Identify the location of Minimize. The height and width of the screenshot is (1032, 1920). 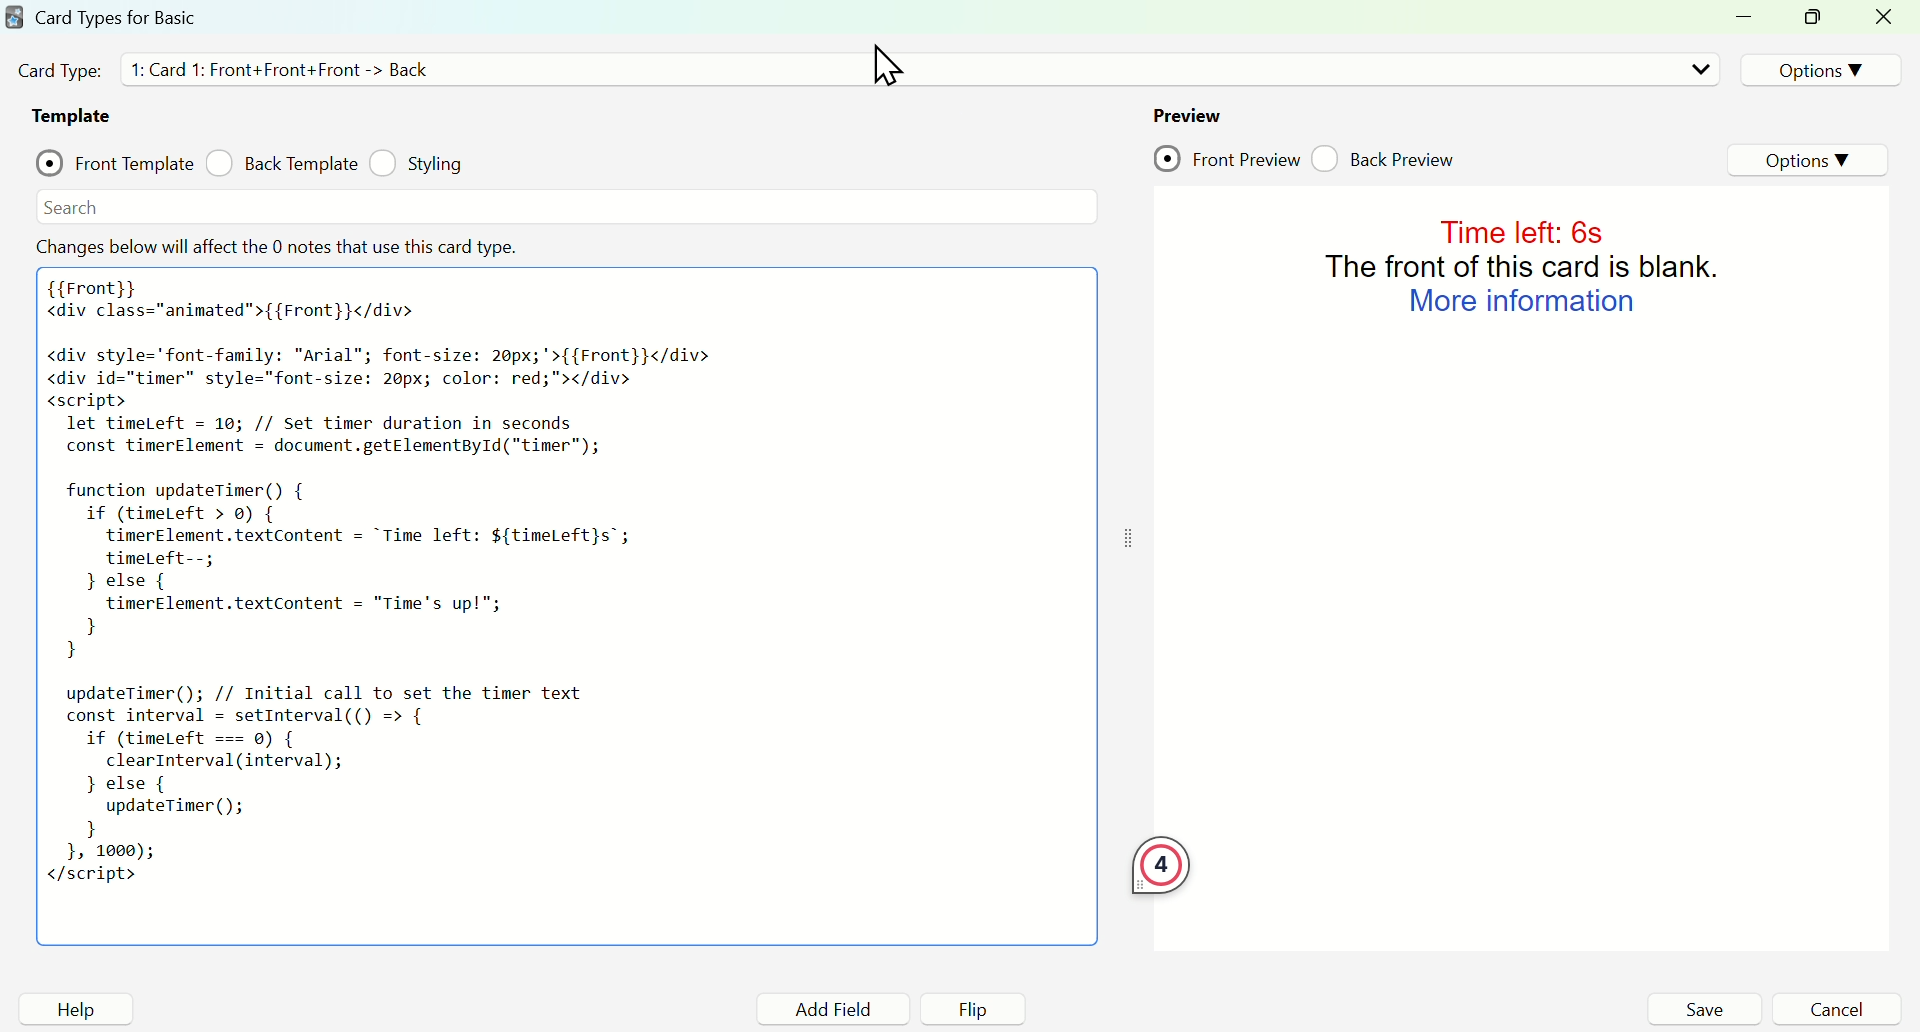
(1750, 18).